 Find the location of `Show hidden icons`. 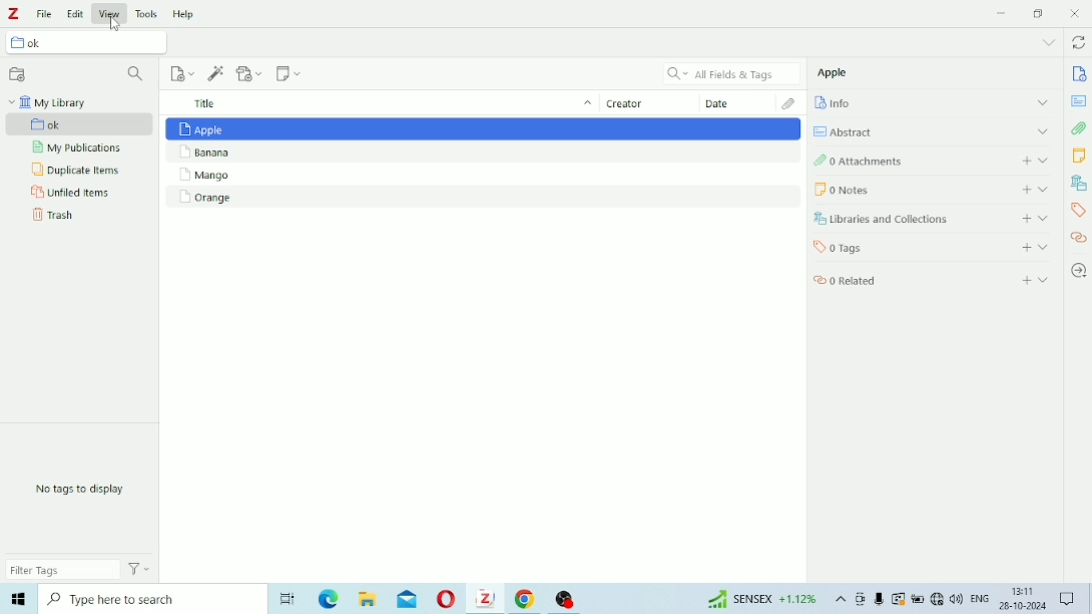

Show hidden icons is located at coordinates (839, 601).